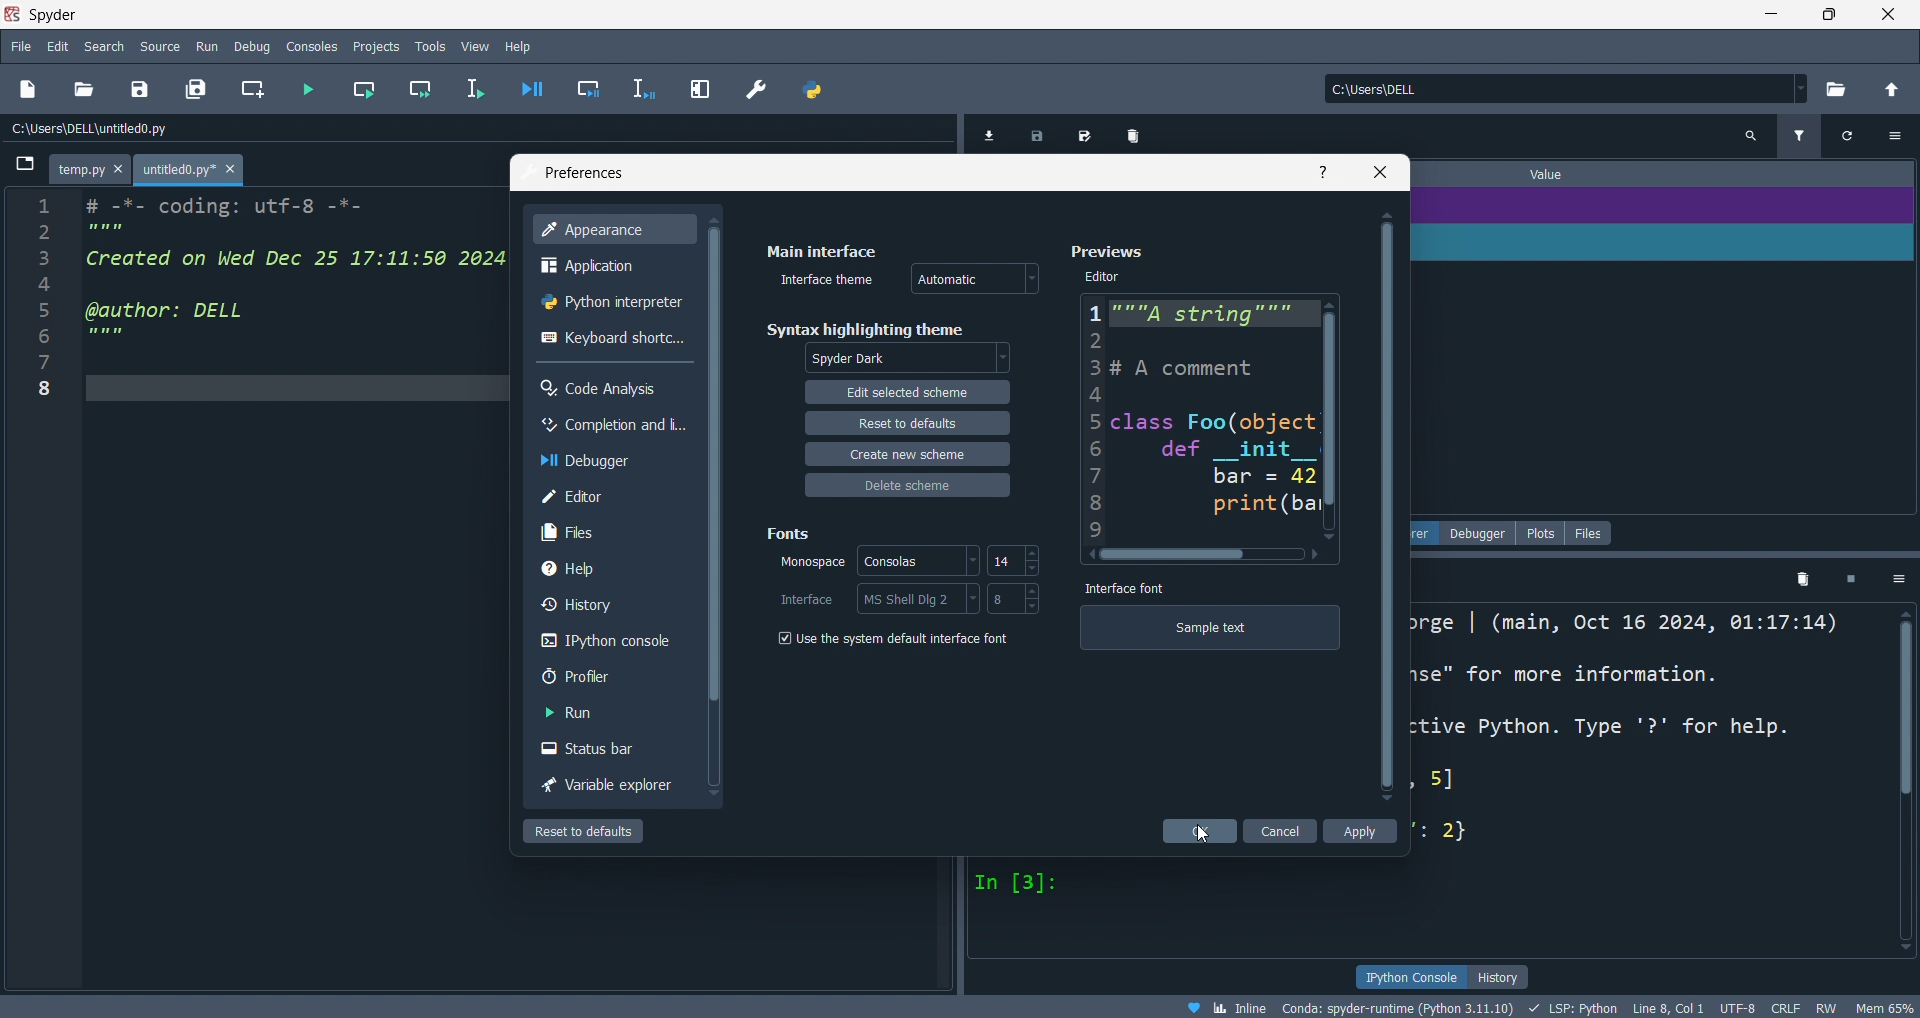 The image size is (1920, 1018). What do you see at coordinates (210, 46) in the screenshot?
I see `run` at bounding box center [210, 46].